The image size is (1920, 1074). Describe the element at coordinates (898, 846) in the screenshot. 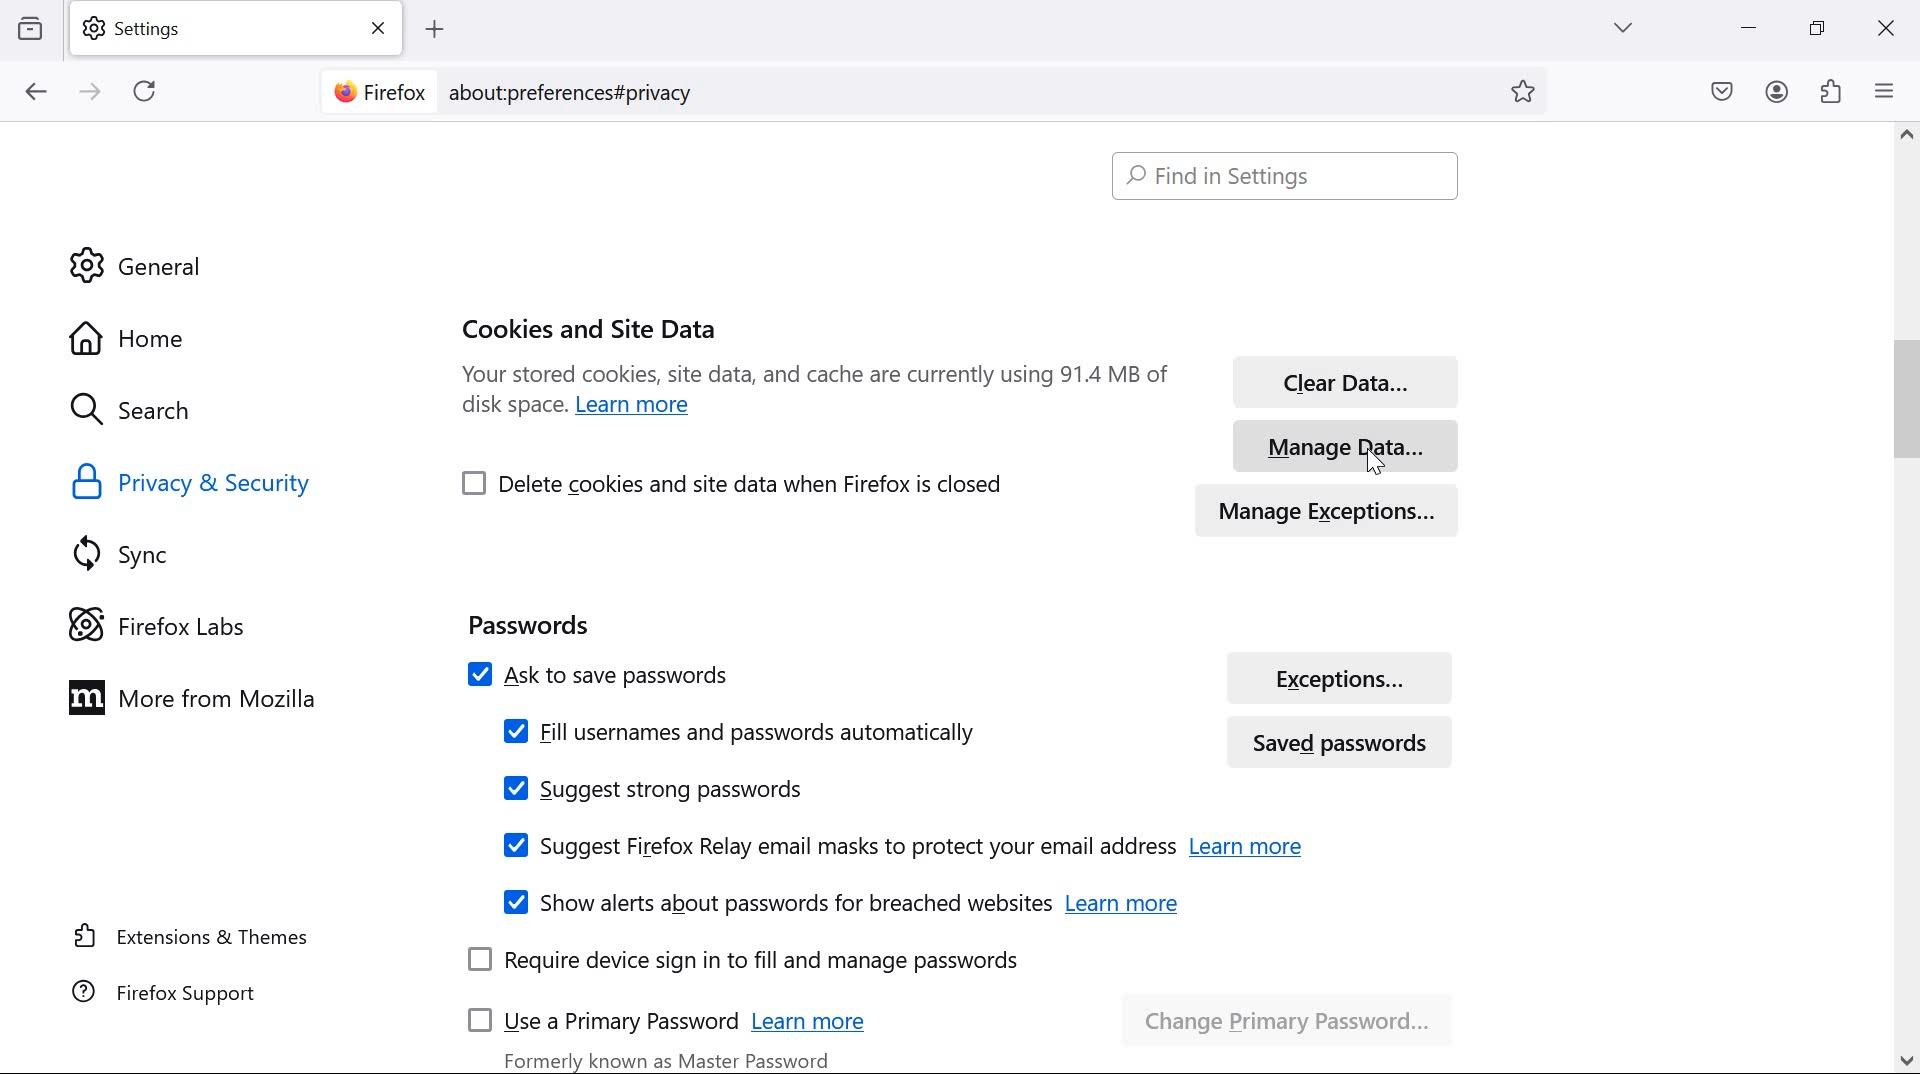

I see `Suggest Firefox Relay email masks to protect your email address Learn more` at that location.